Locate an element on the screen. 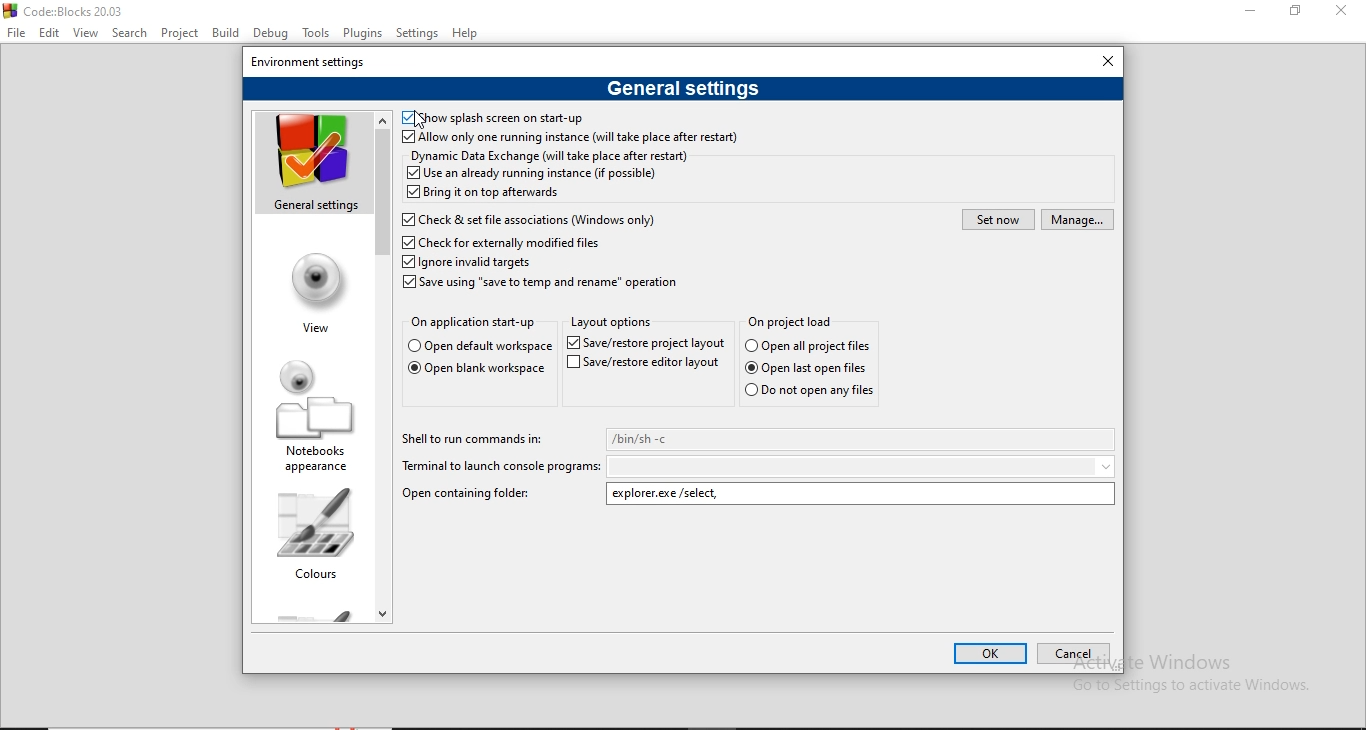  Ignore invalid targets is located at coordinates (467, 263).